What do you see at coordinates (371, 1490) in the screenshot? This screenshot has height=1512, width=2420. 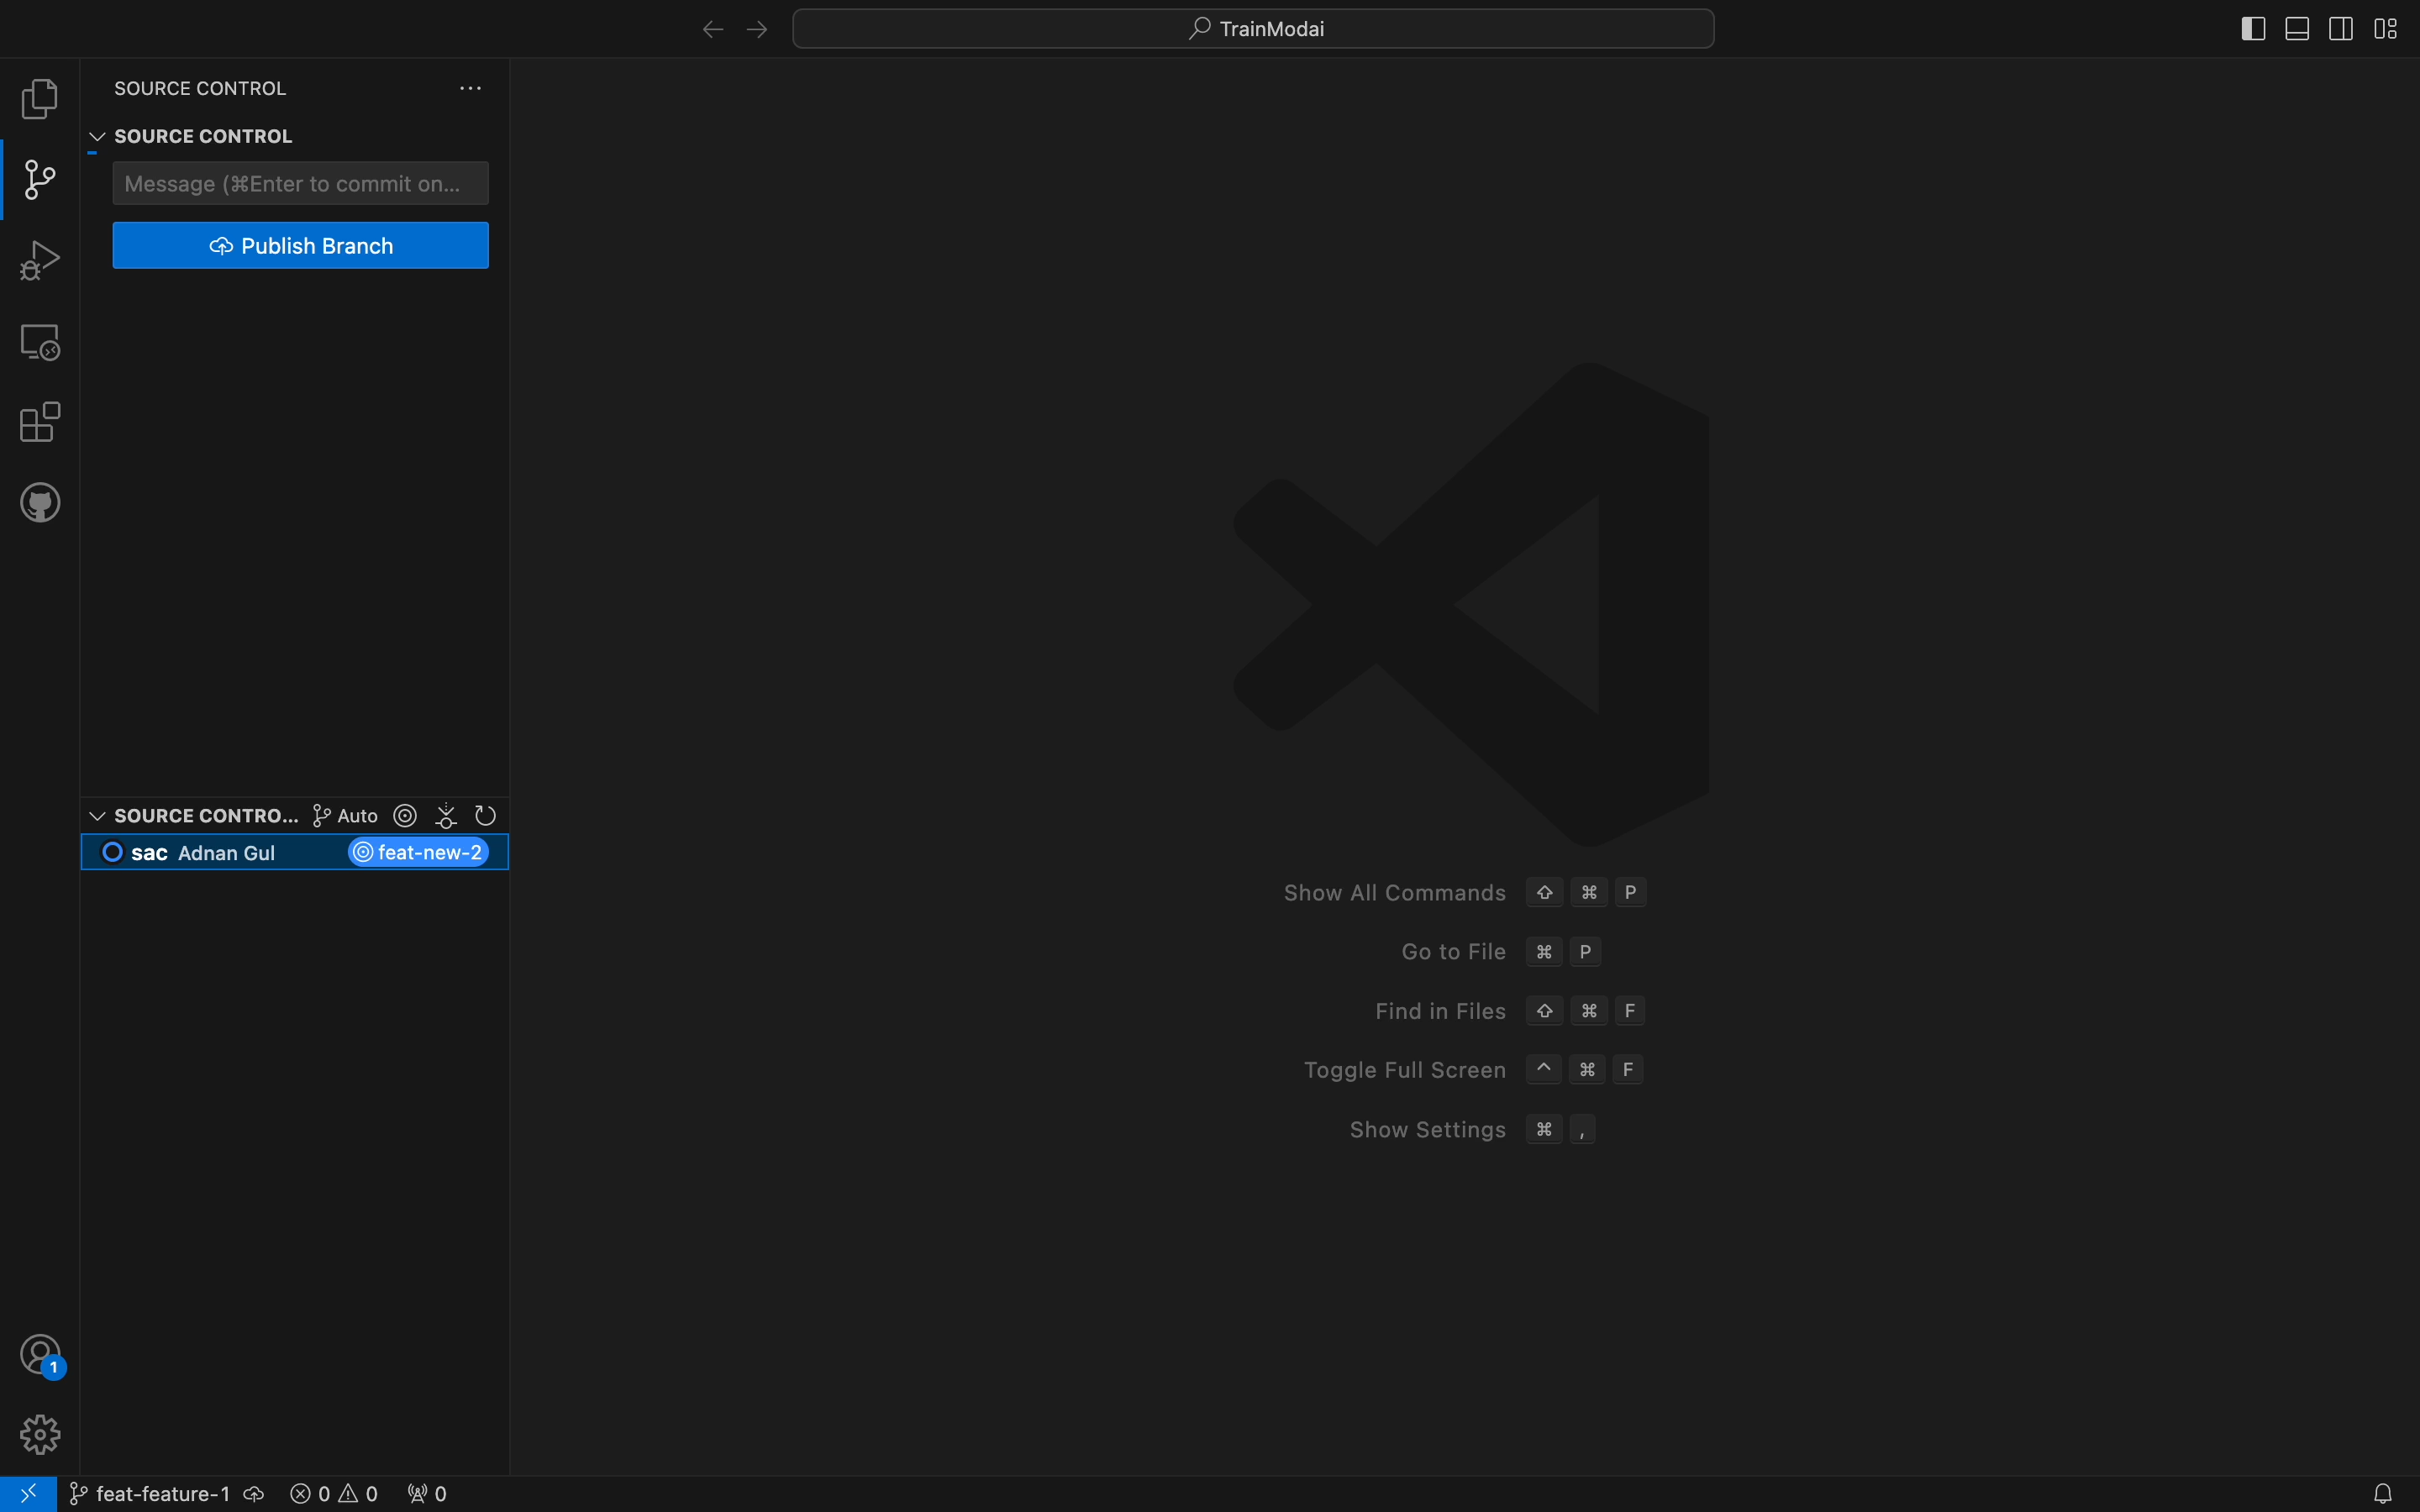 I see `error logs` at bounding box center [371, 1490].